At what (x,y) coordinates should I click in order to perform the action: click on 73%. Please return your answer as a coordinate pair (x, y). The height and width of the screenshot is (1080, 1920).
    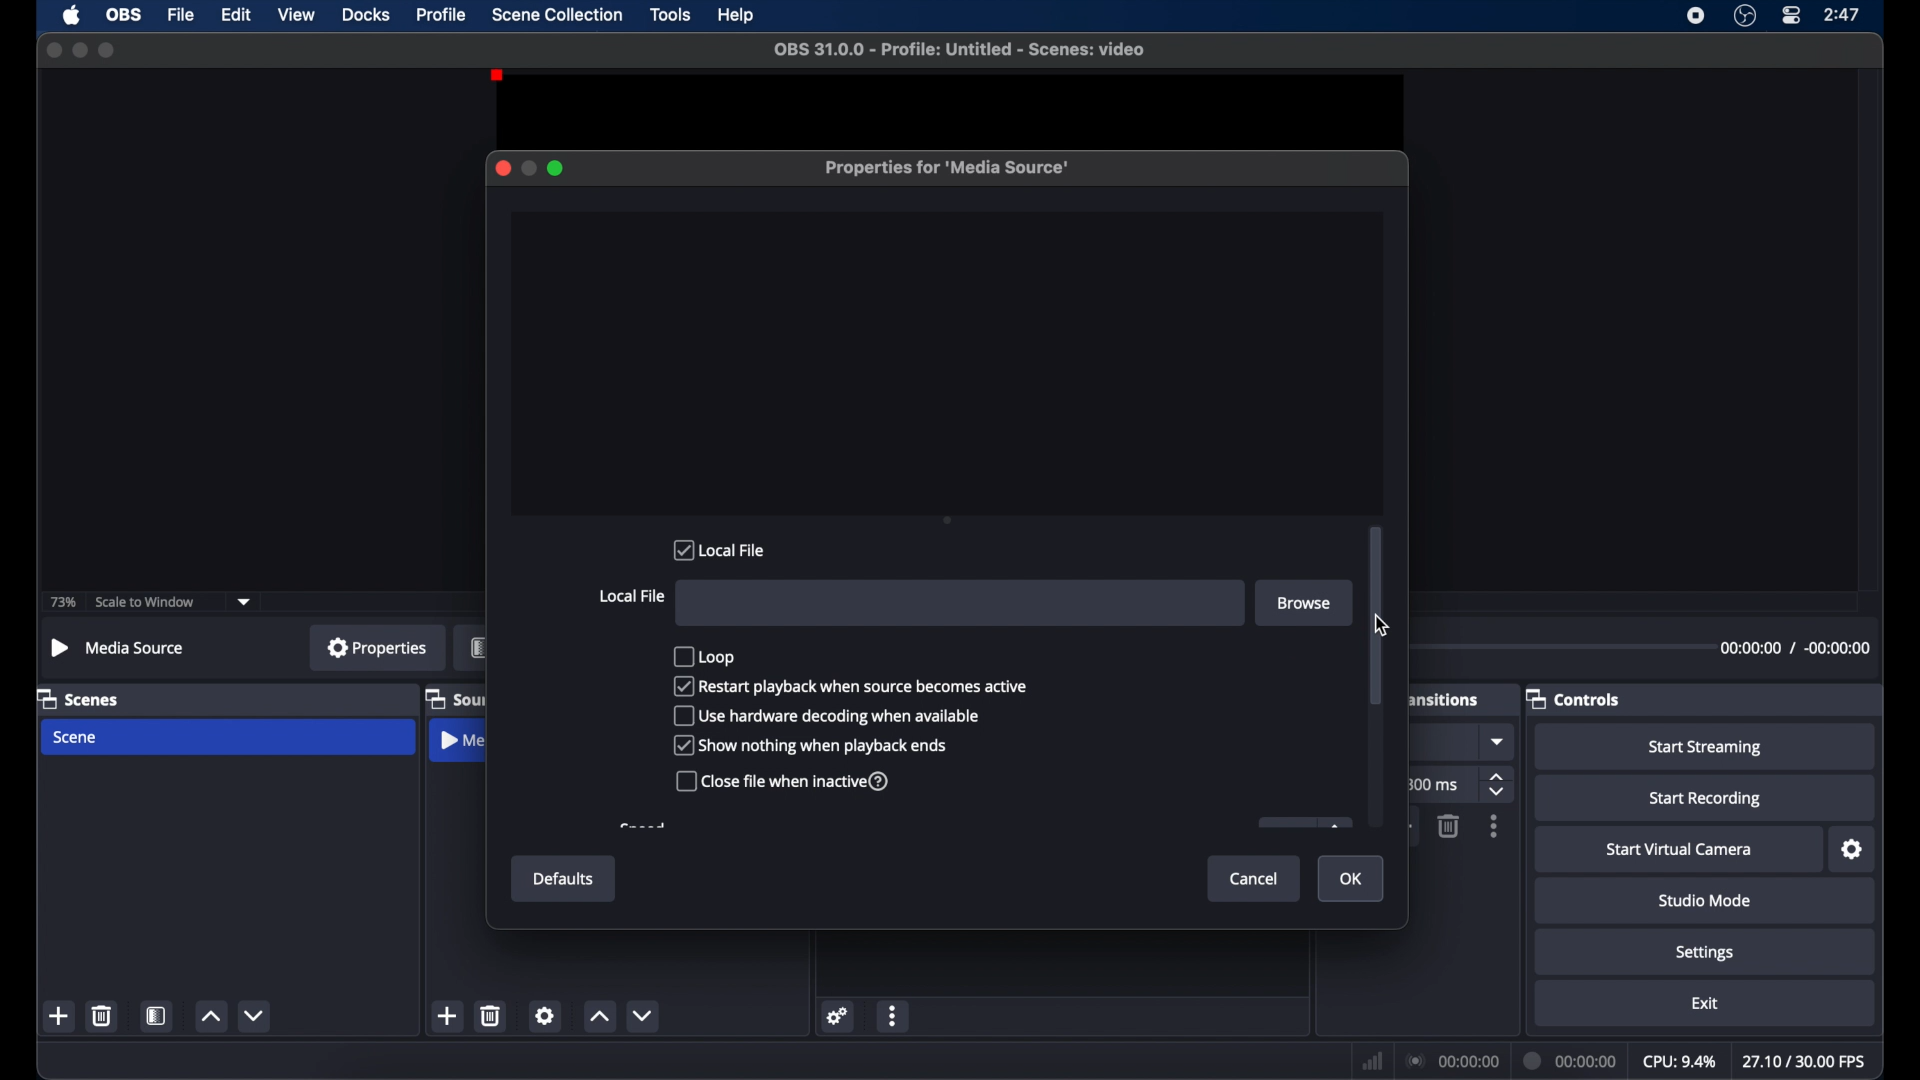
    Looking at the image, I should click on (64, 603).